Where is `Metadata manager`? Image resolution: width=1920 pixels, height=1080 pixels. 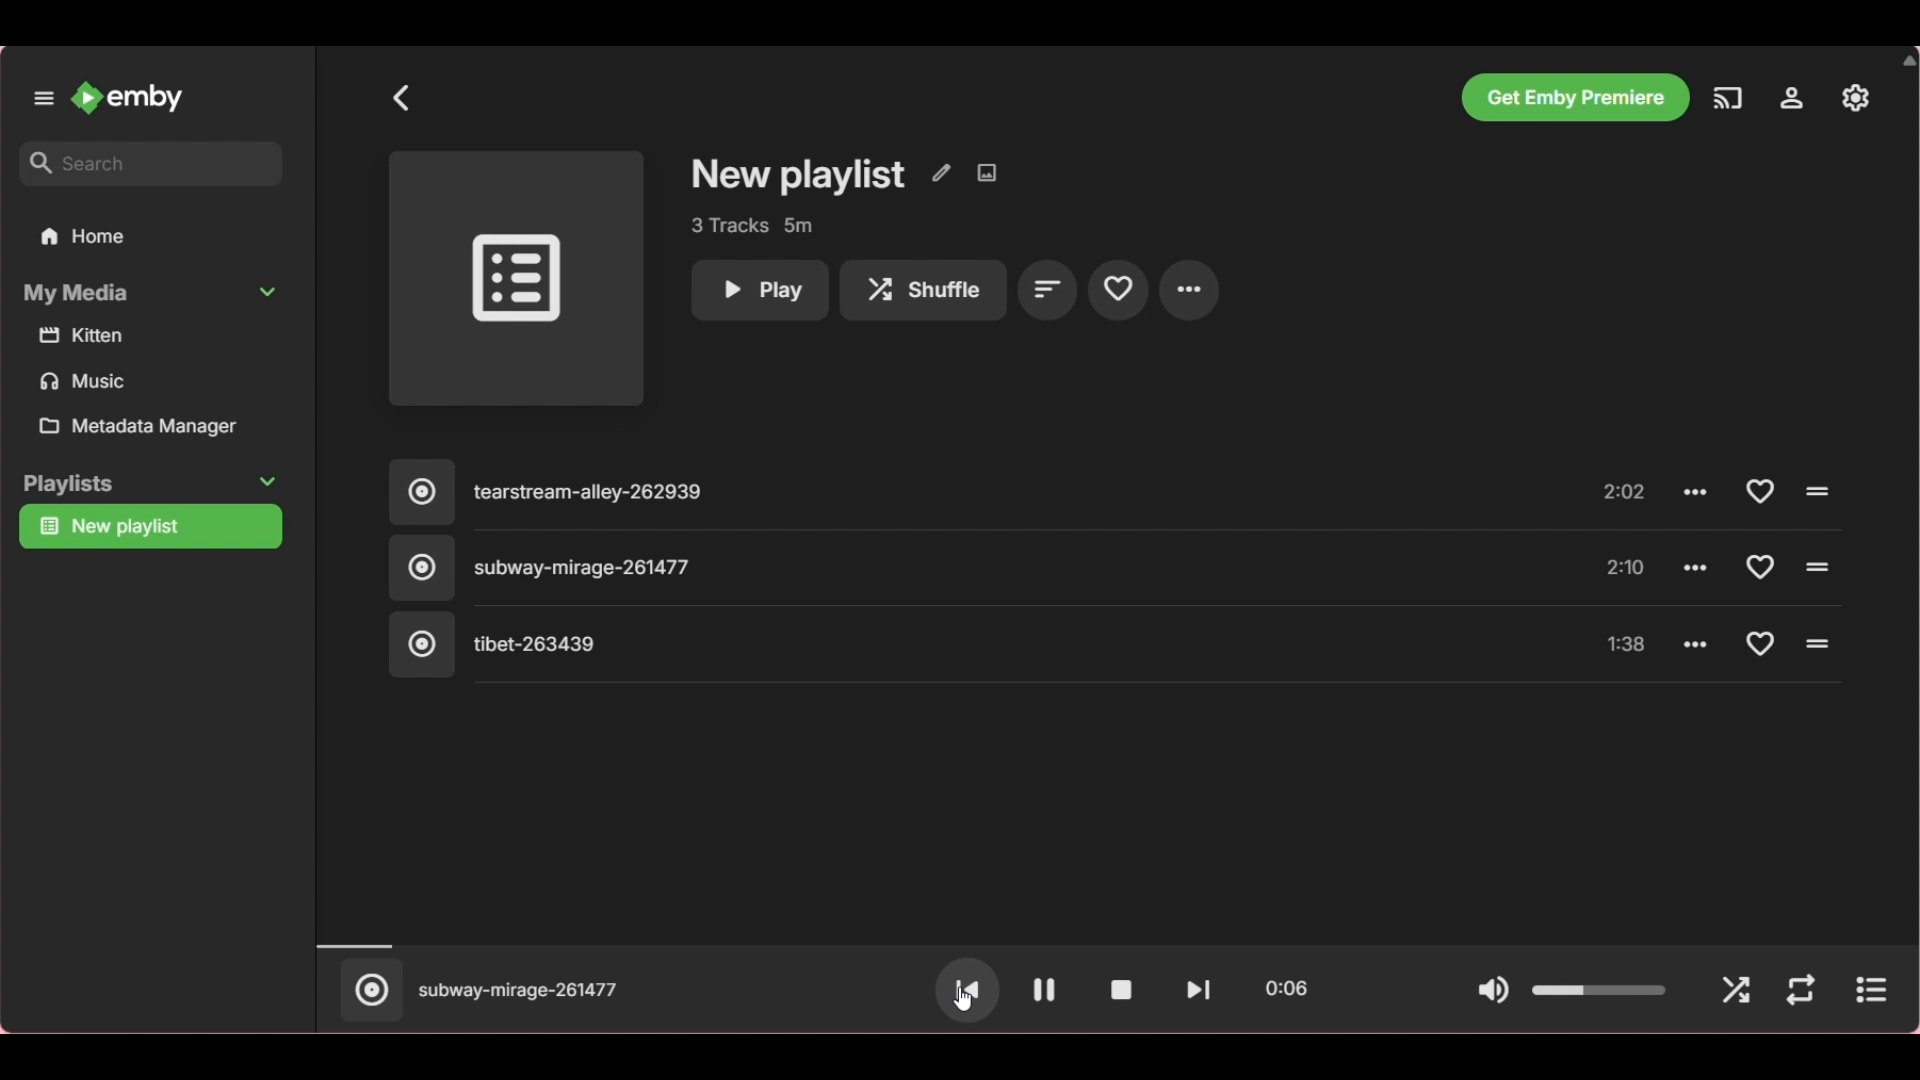 Metadata manager is located at coordinates (156, 426).